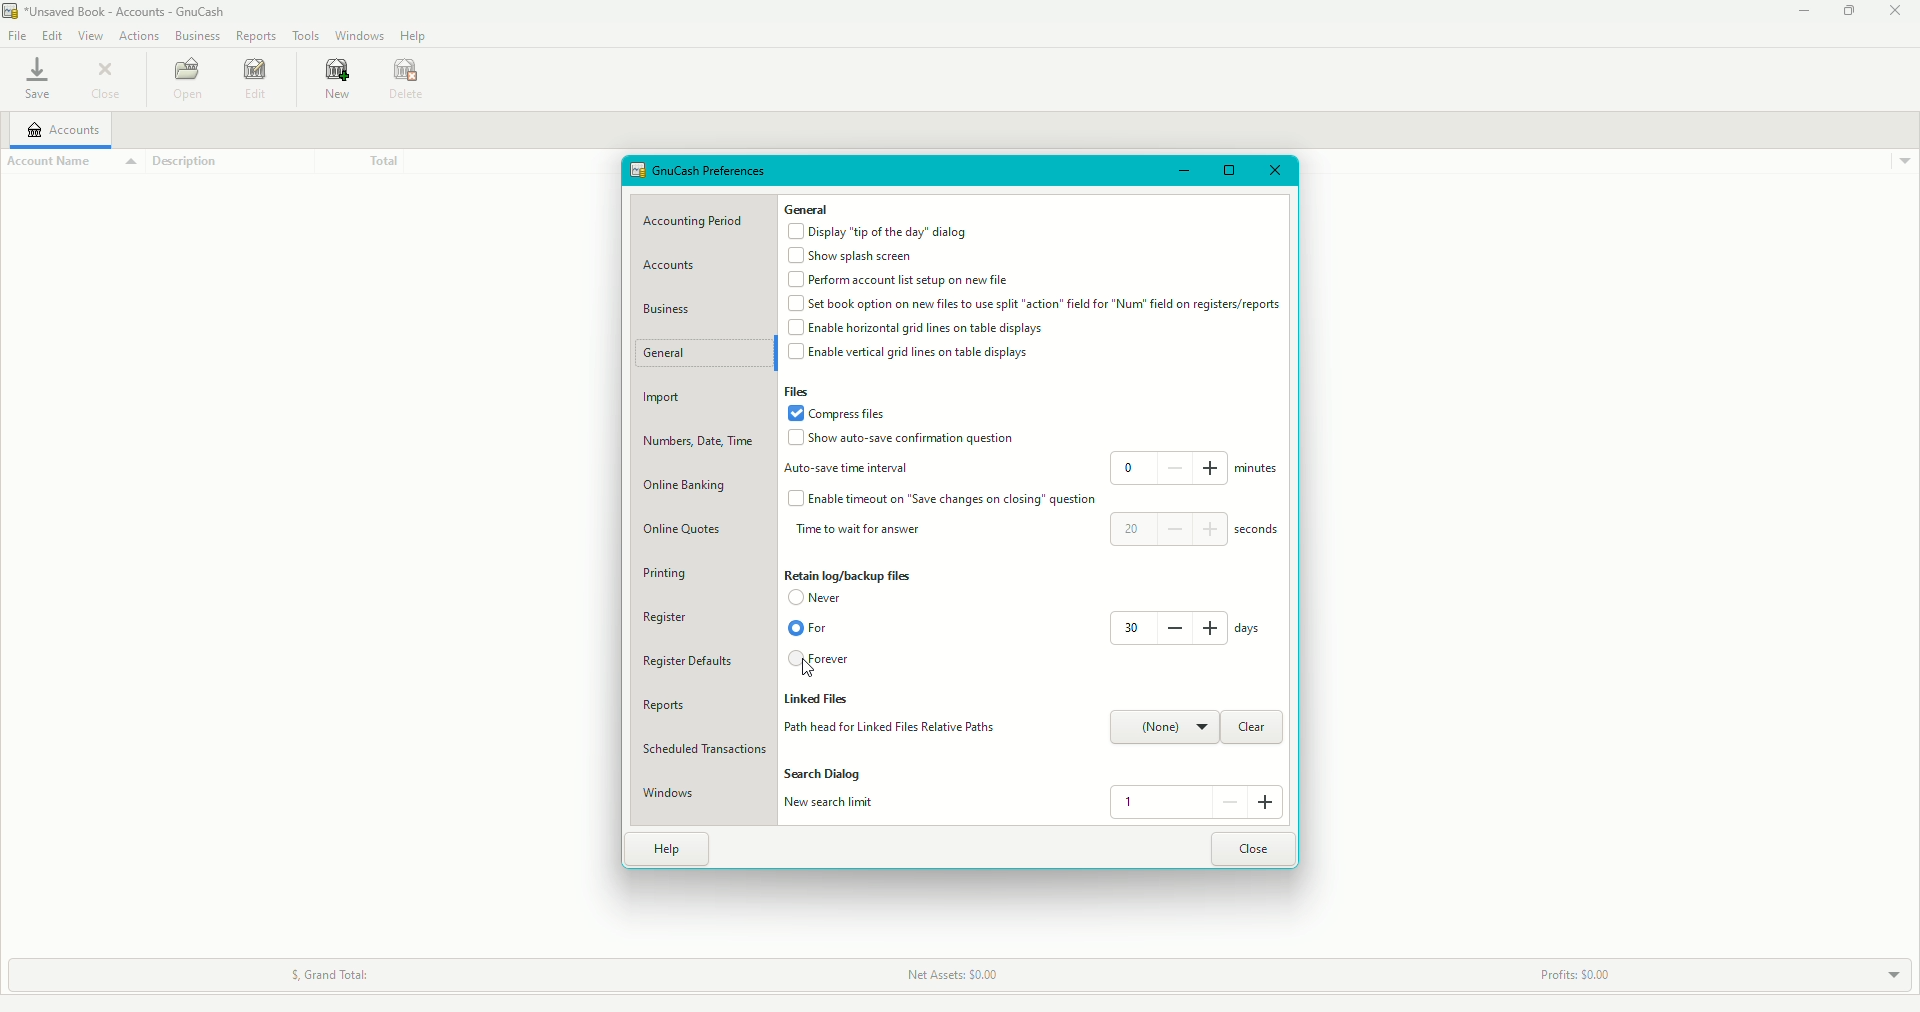 This screenshot has width=1920, height=1012. Describe the element at coordinates (807, 629) in the screenshot. I see `For` at that location.